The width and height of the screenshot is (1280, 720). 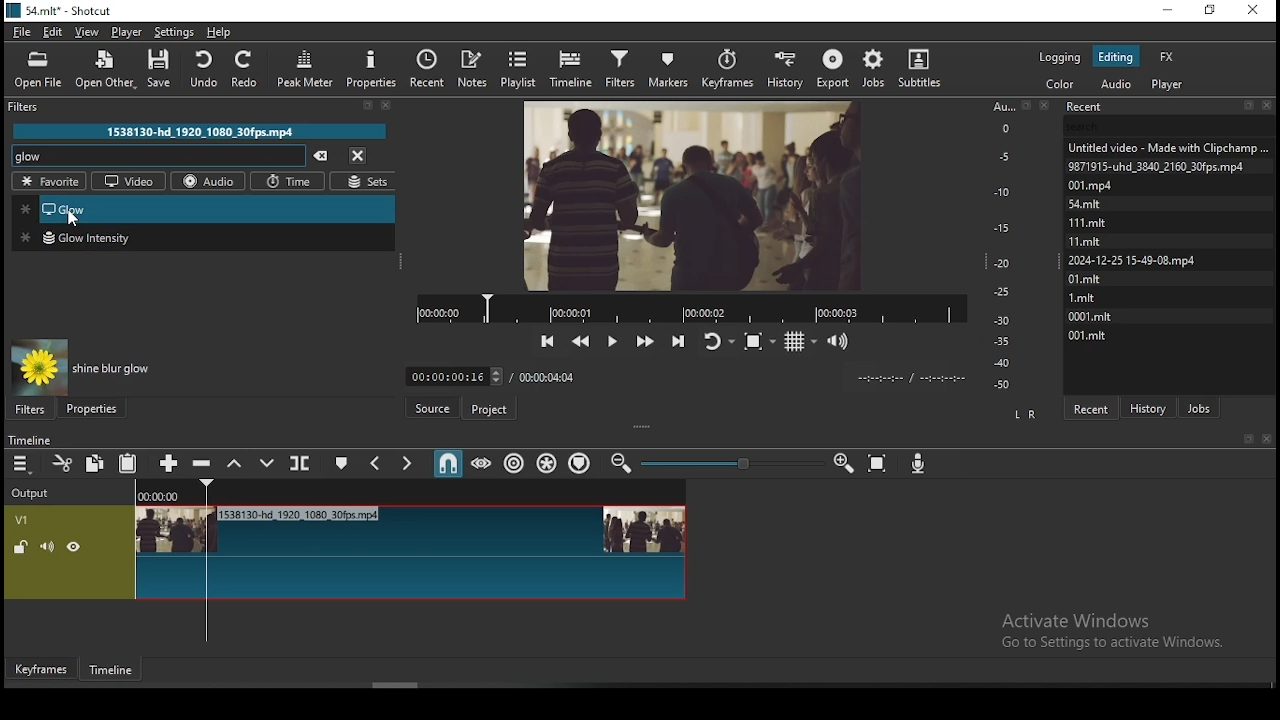 What do you see at coordinates (32, 156) in the screenshot?
I see `glow` at bounding box center [32, 156].